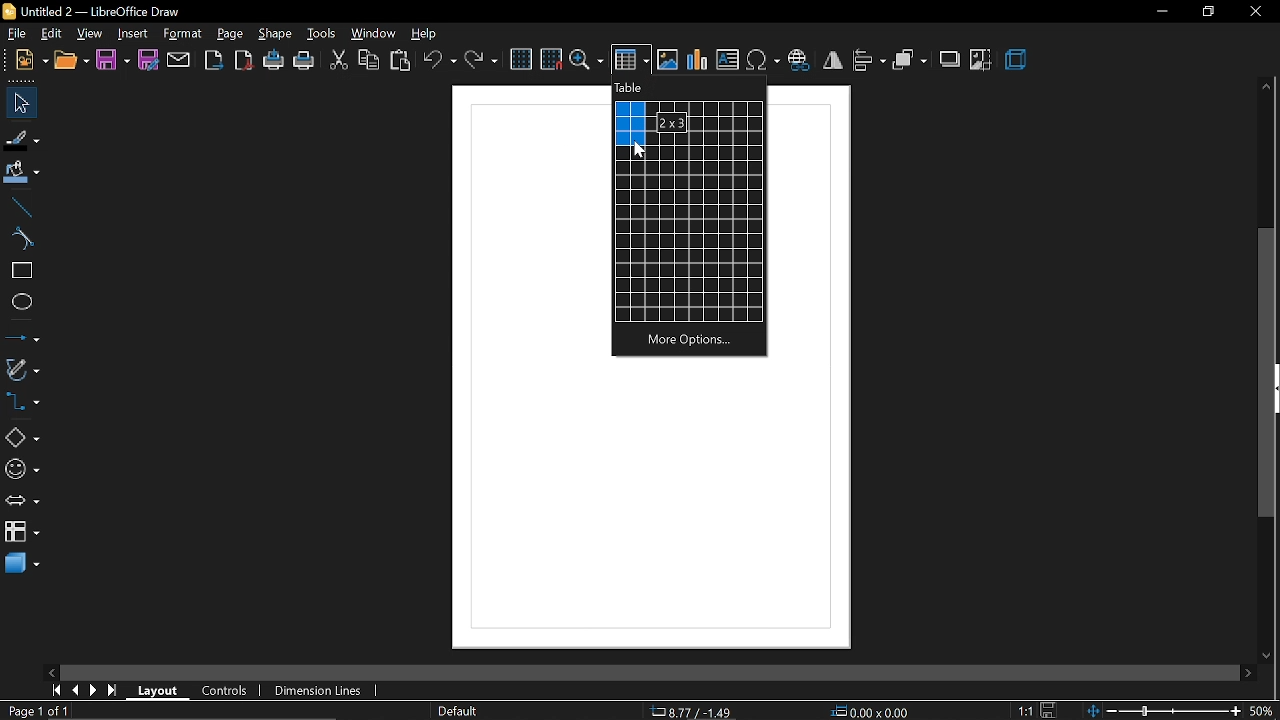 The width and height of the screenshot is (1280, 720). I want to click on go to last page, so click(114, 689).